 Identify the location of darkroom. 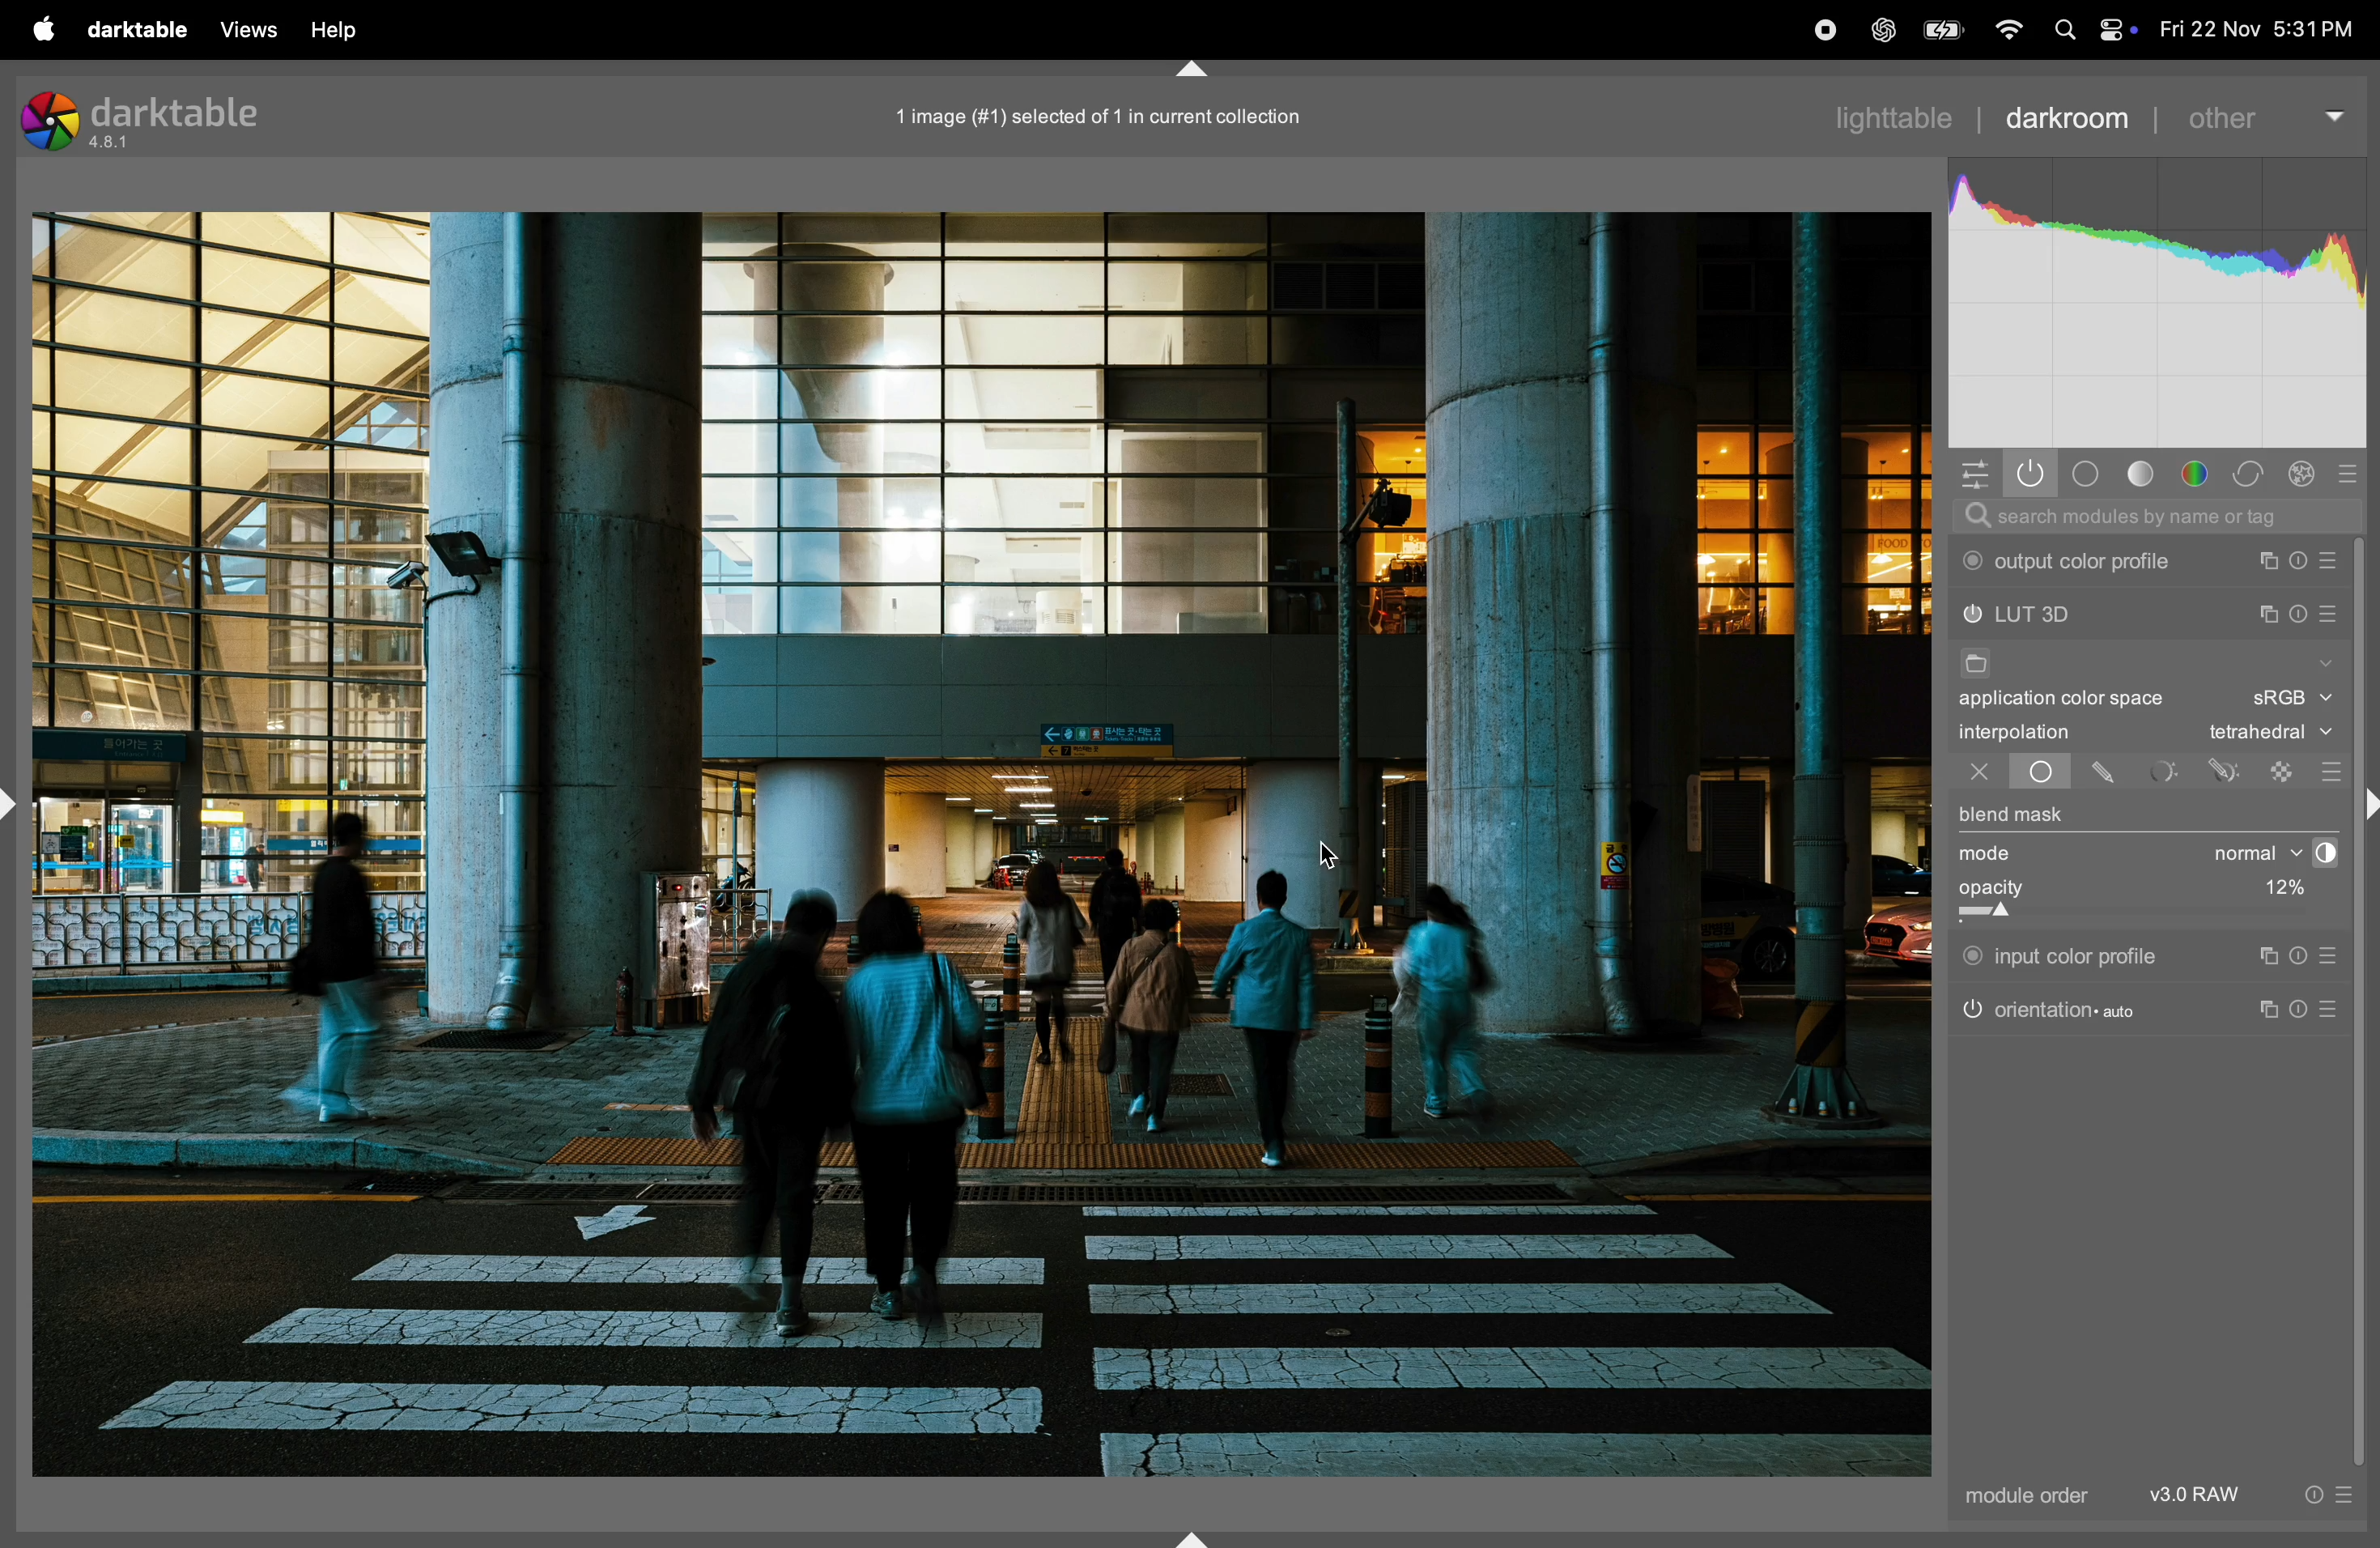
(2067, 115).